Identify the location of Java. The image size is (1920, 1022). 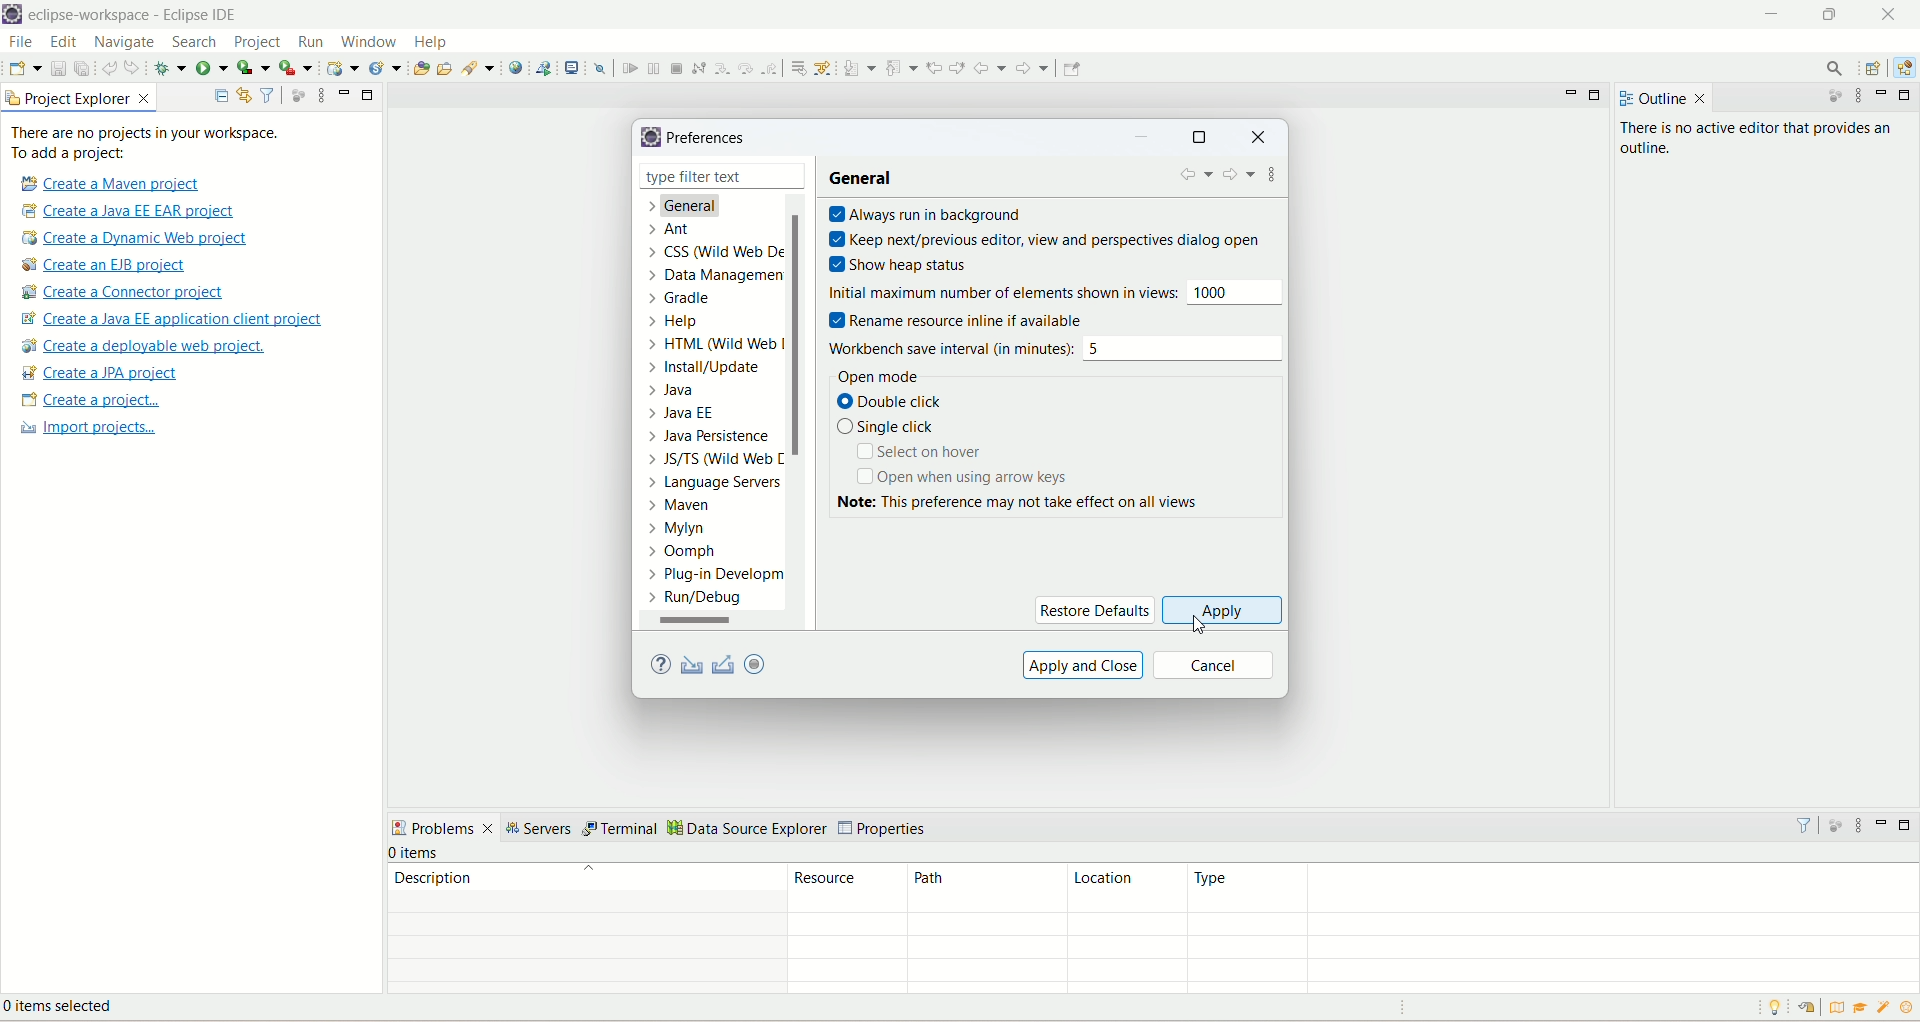
(679, 392).